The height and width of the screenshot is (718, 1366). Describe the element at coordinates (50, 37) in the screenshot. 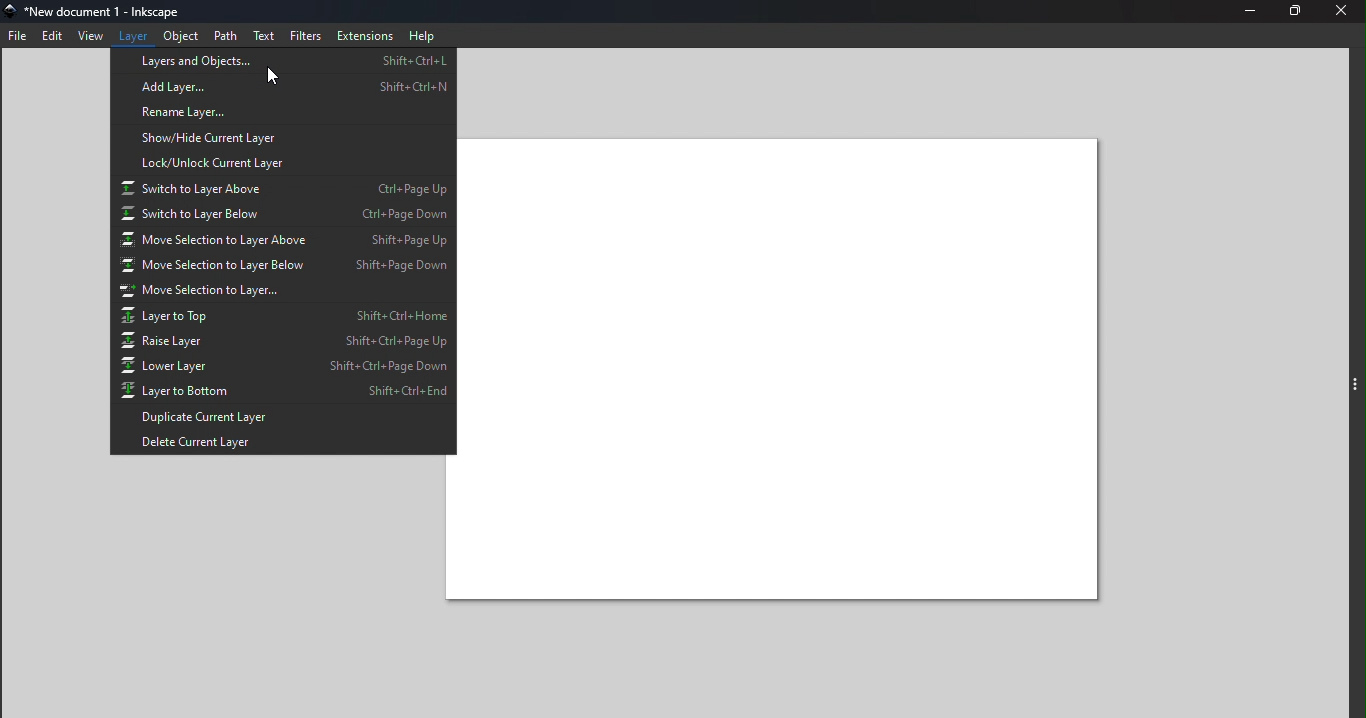

I see `Edit` at that location.